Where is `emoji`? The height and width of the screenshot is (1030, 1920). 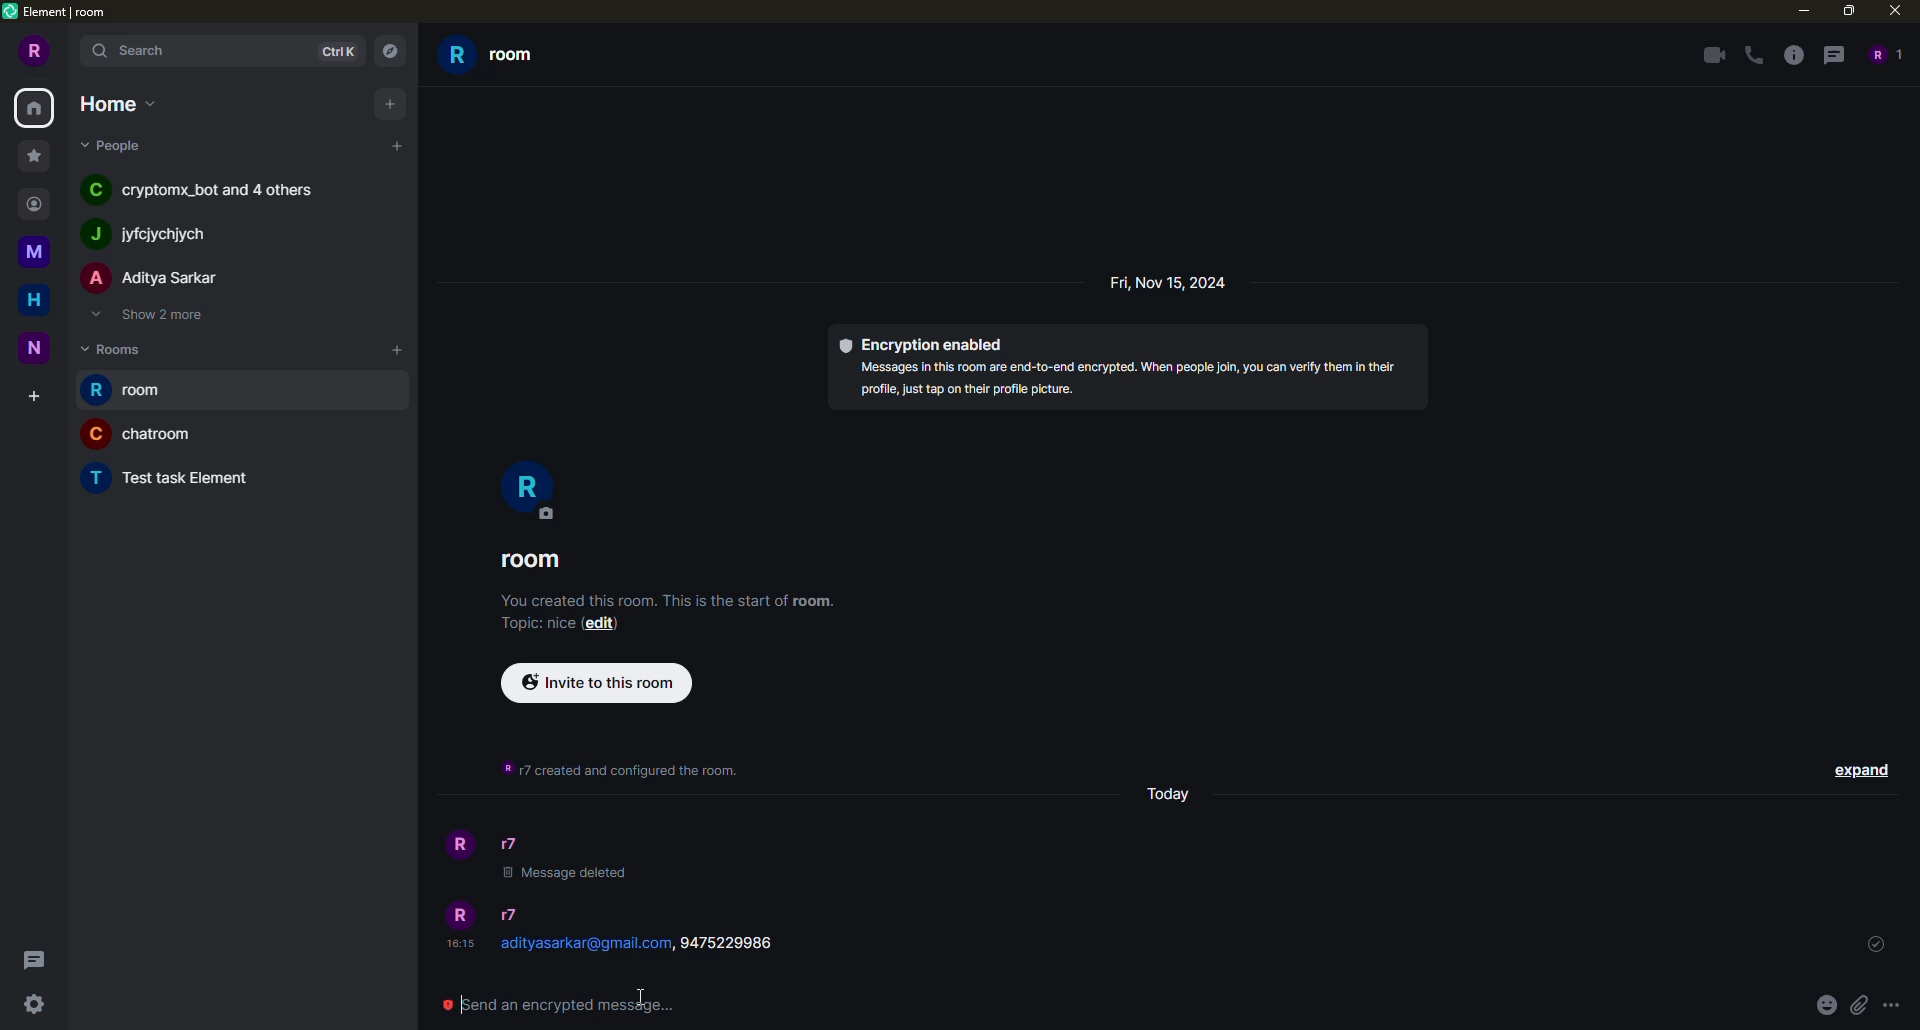 emoji is located at coordinates (1824, 1004).